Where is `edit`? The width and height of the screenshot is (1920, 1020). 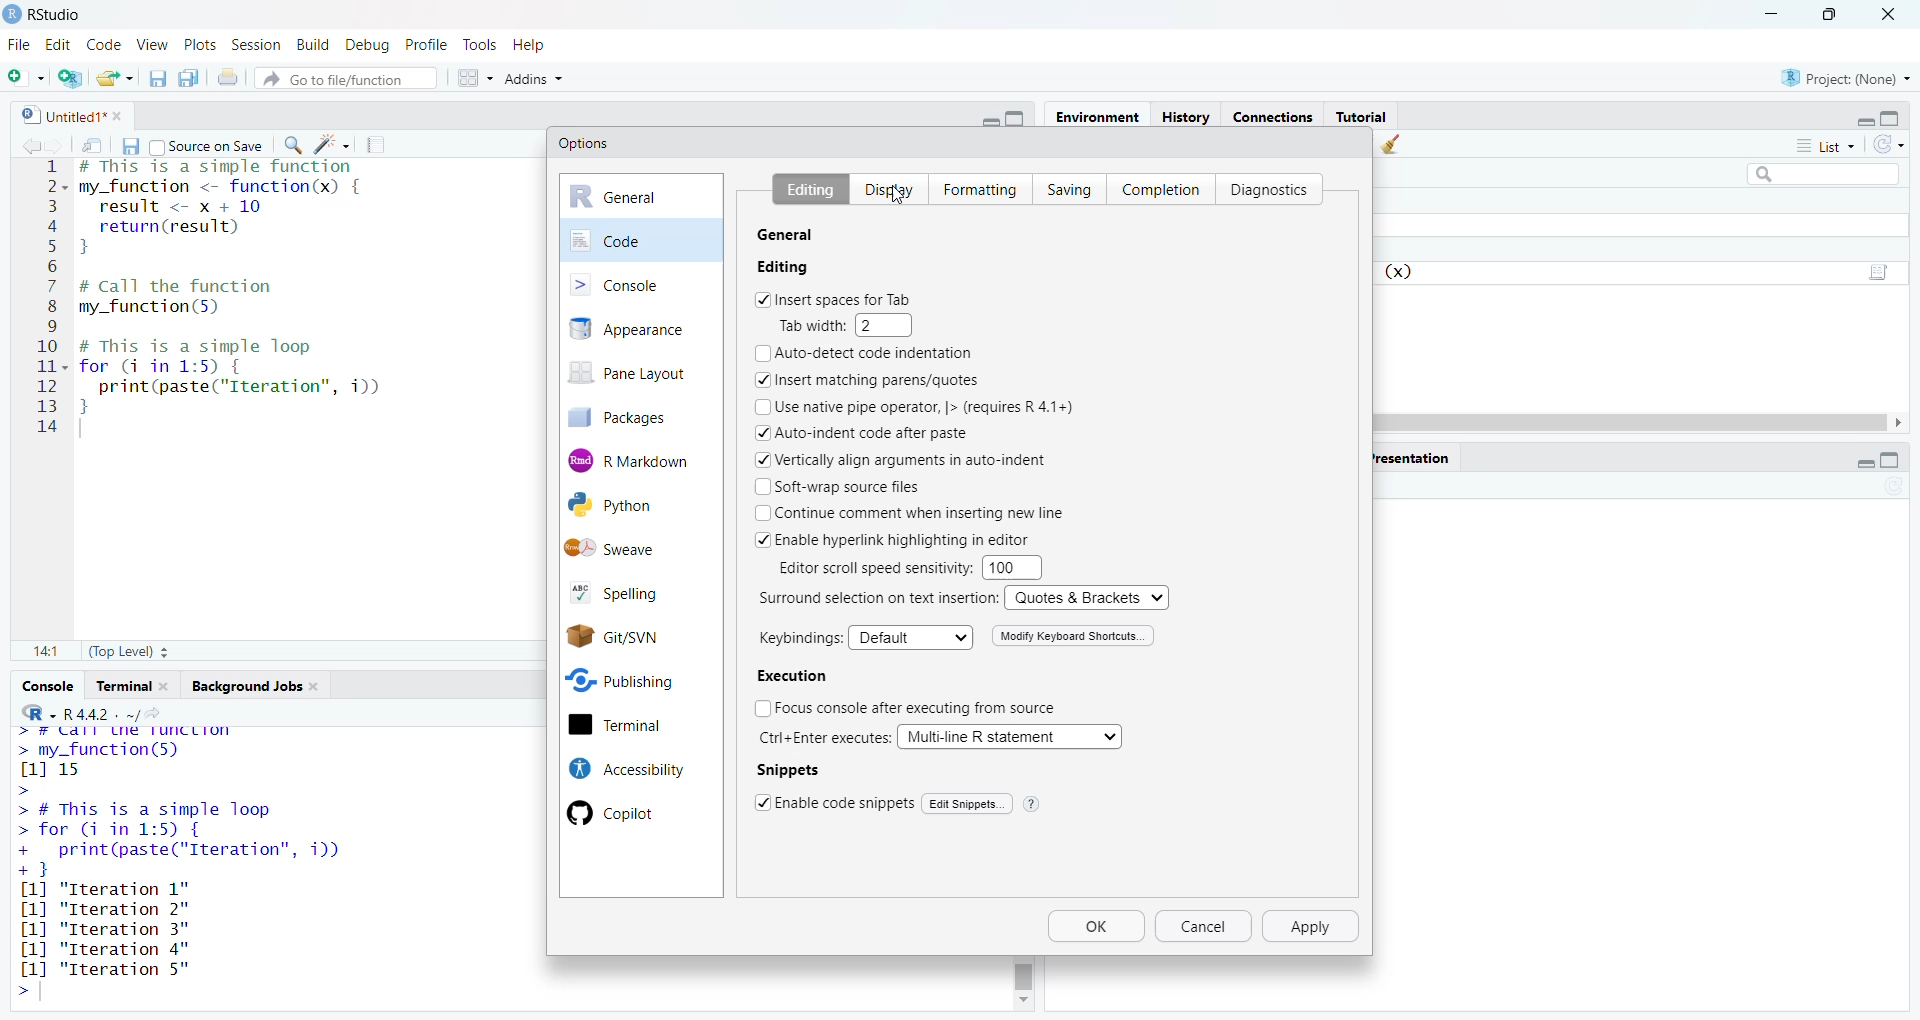
edit is located at coordinates (59, 44).